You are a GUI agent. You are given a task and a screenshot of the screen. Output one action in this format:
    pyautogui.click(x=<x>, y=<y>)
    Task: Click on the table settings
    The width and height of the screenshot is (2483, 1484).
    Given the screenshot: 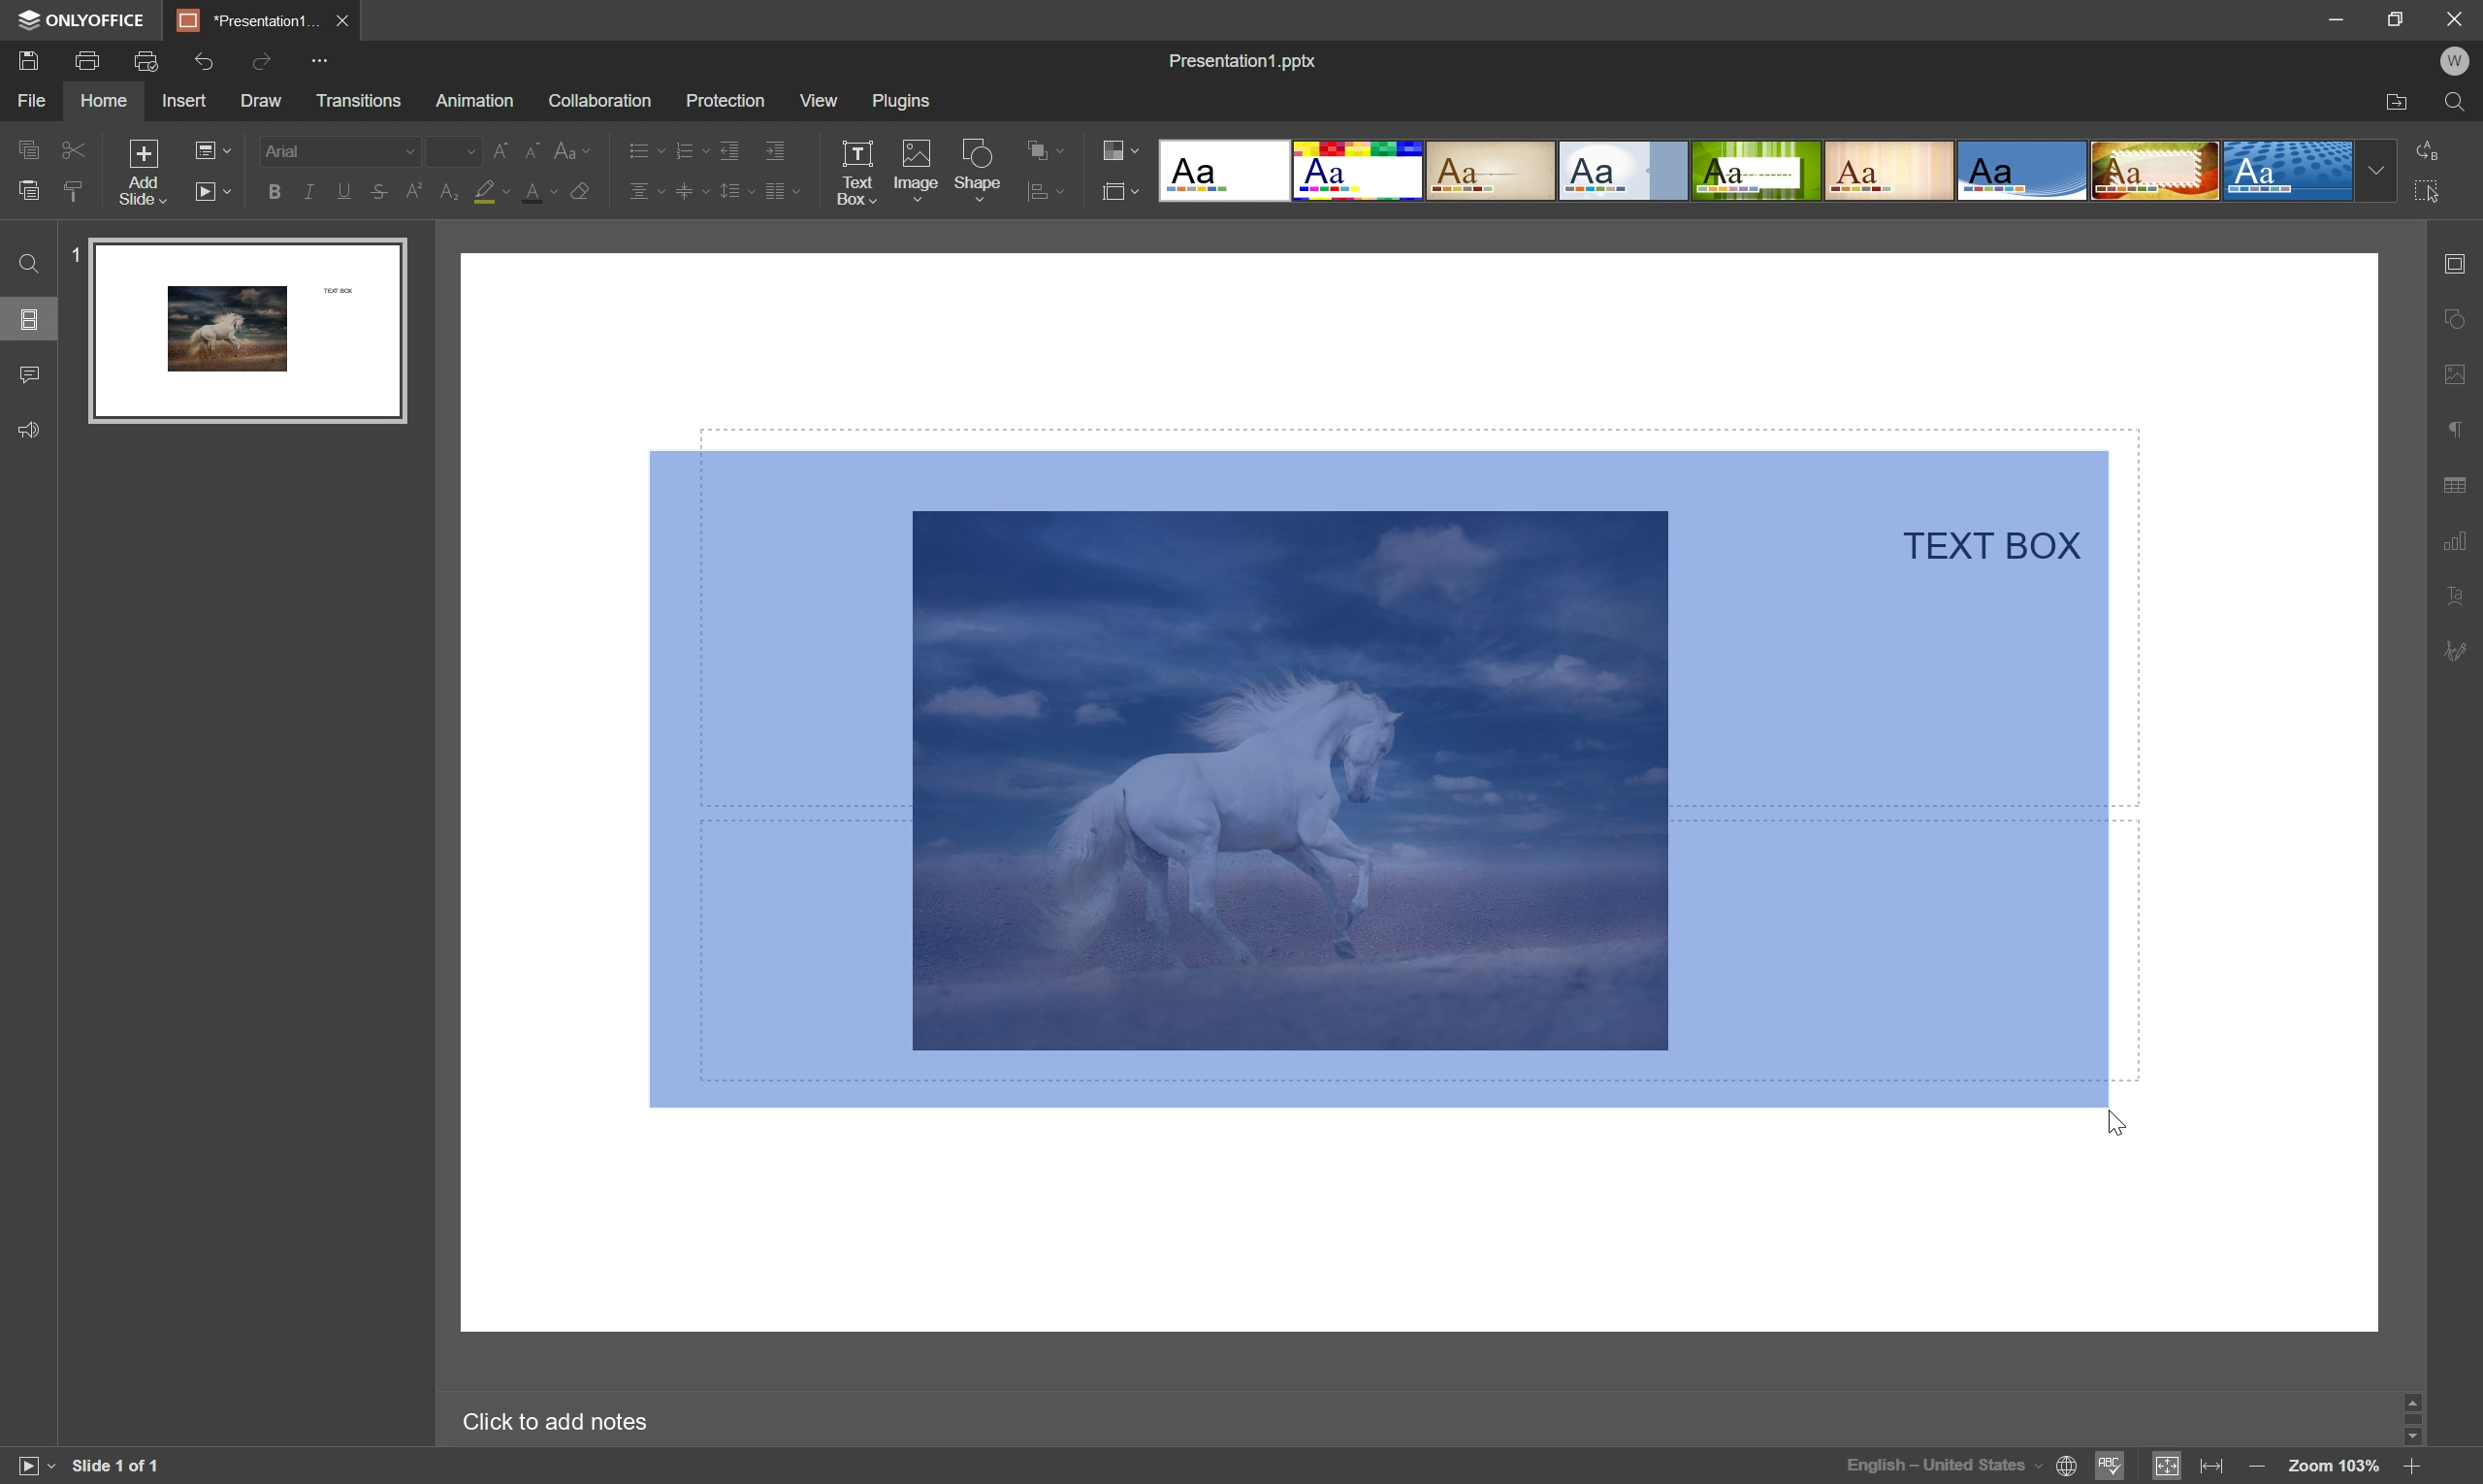 What is the action you would take?
    pyautogui.click(x=2457, y=485)
    